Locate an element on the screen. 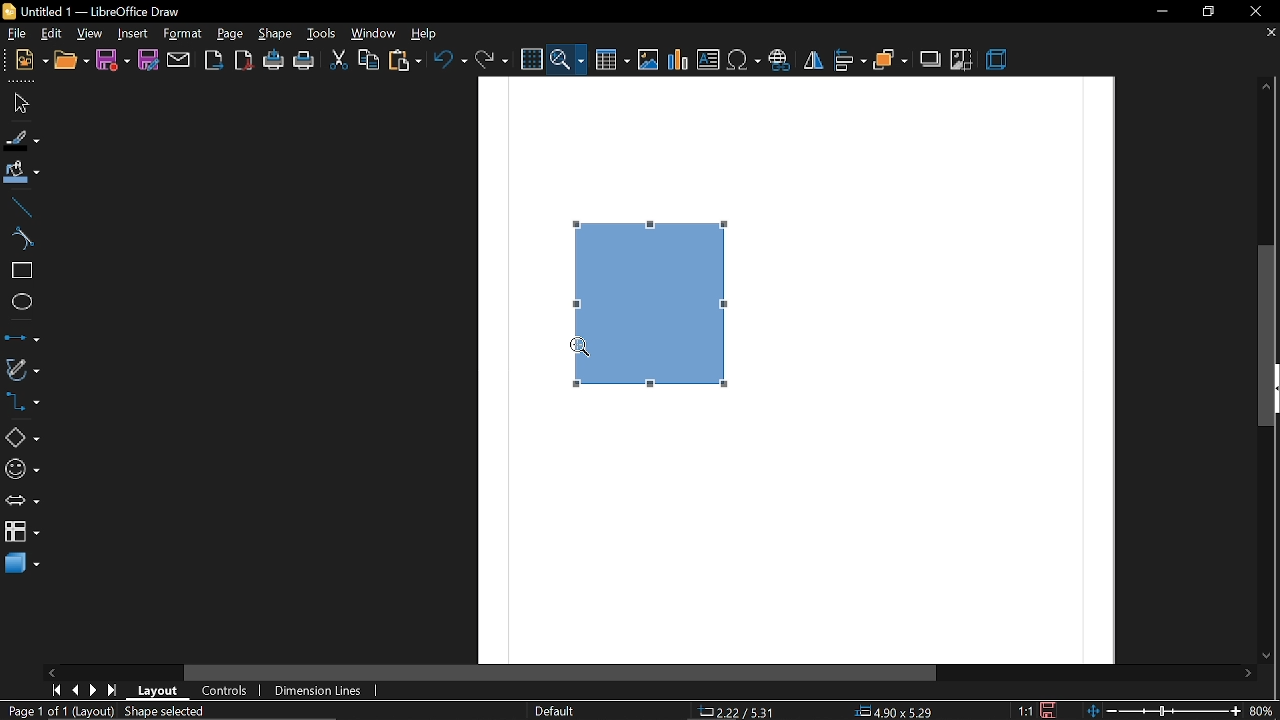 Image resolution: width=1280 pixels, height=720 pixels. zoom tool is located at coordinates (580, 351).